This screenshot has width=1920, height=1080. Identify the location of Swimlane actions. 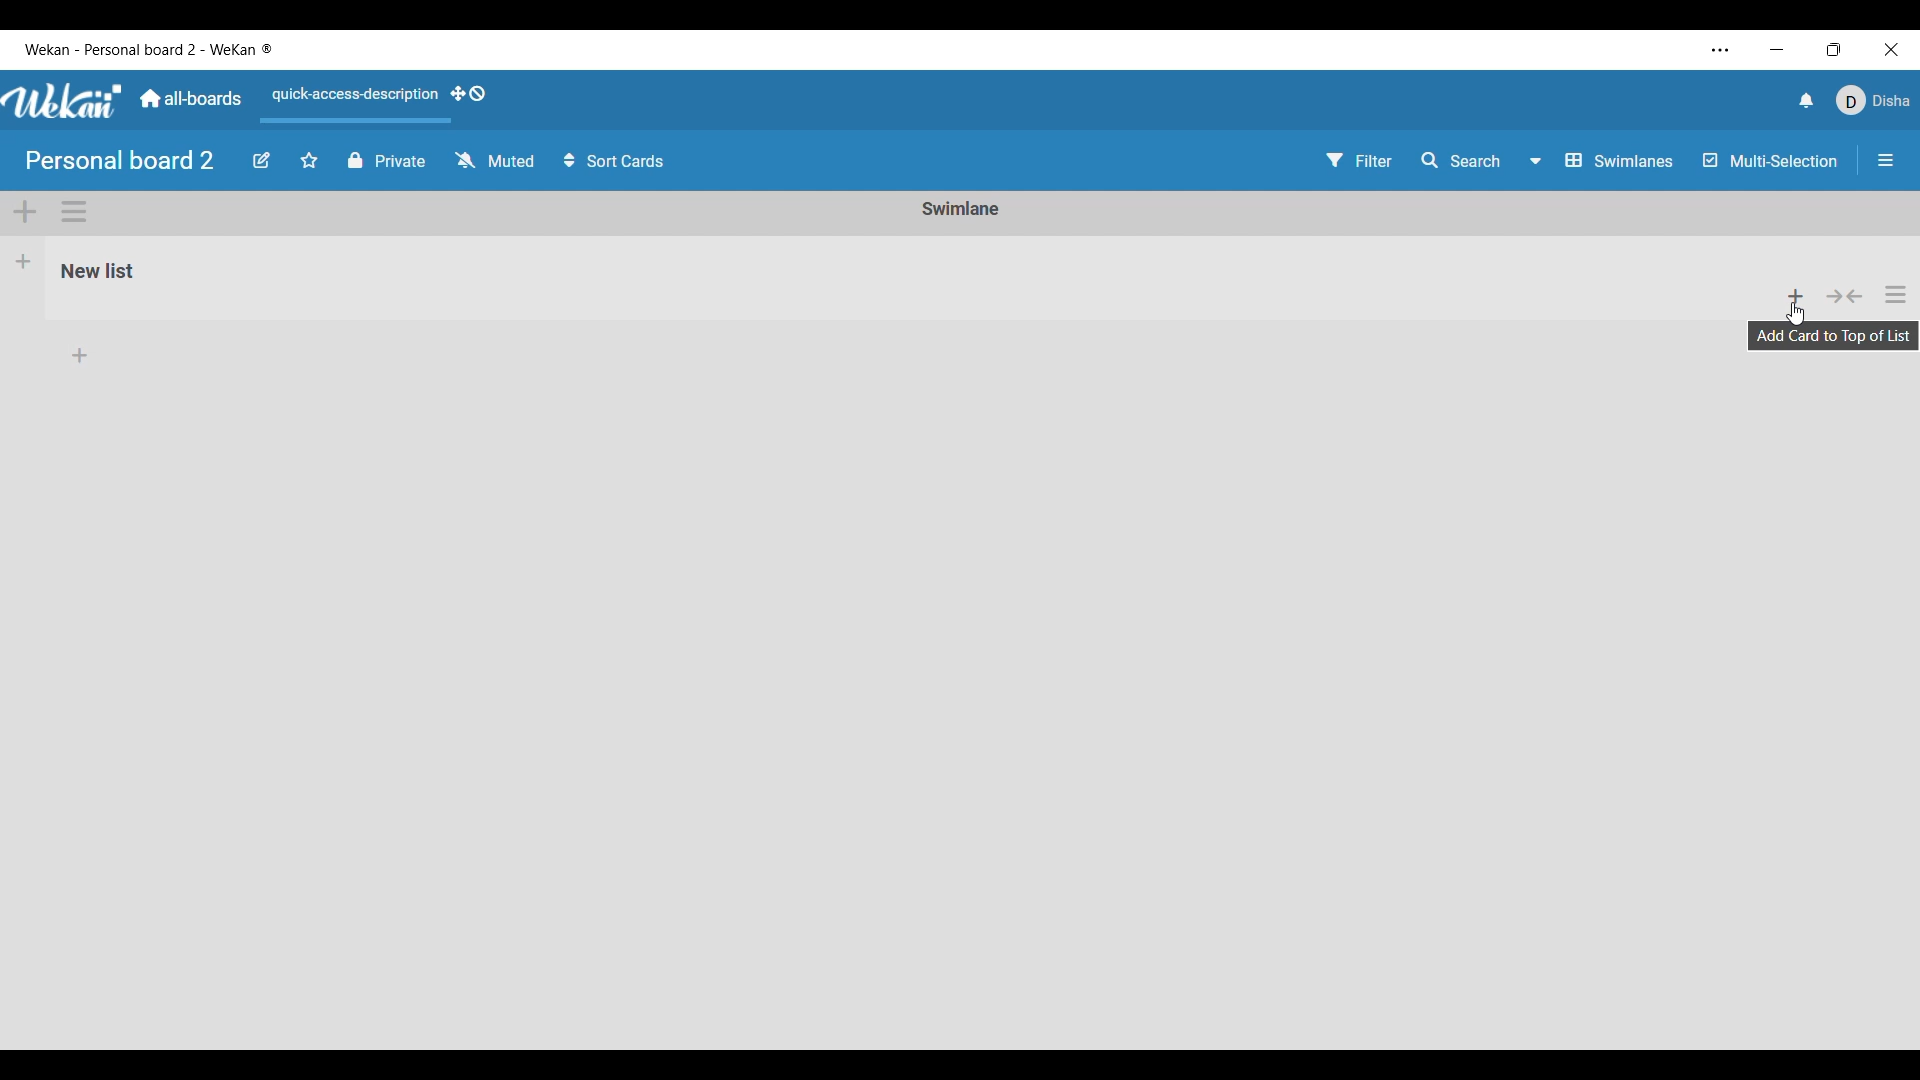
(74, 212).